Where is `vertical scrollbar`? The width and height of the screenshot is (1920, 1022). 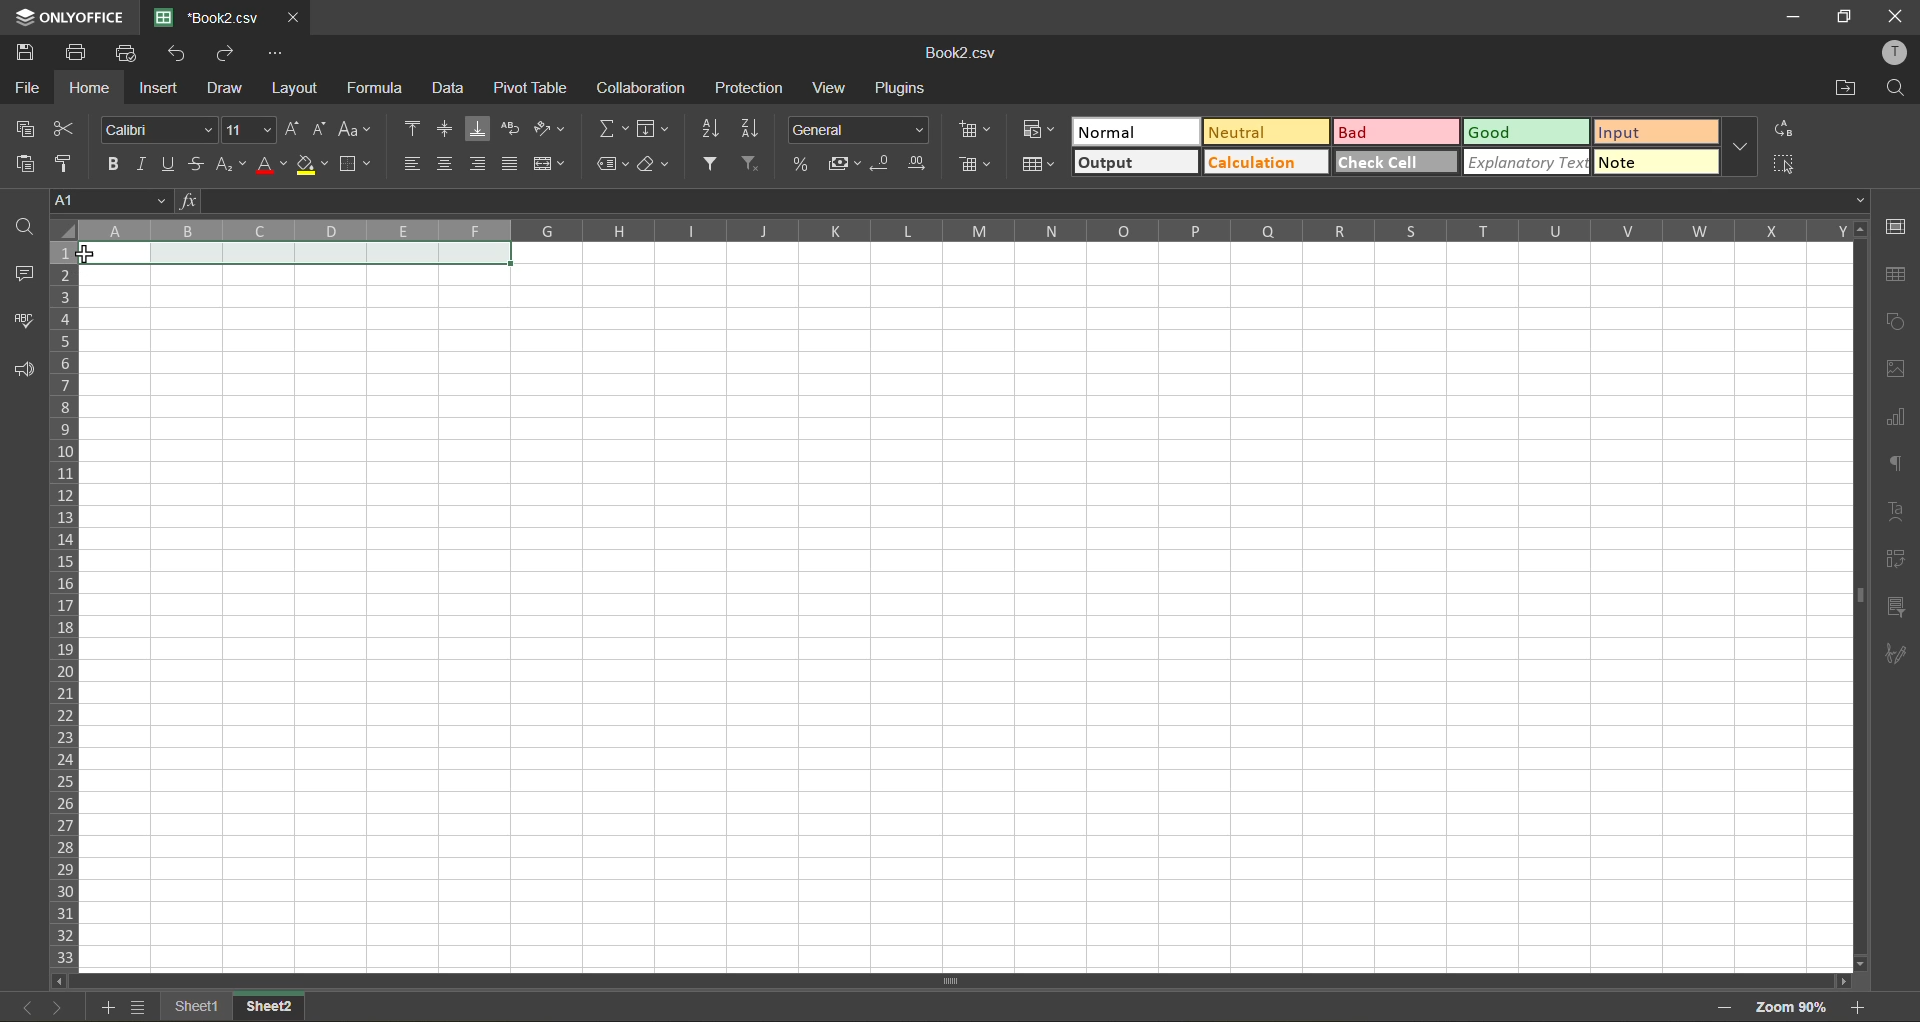
vertical scrollbar is located at coordinates (1855, 591).